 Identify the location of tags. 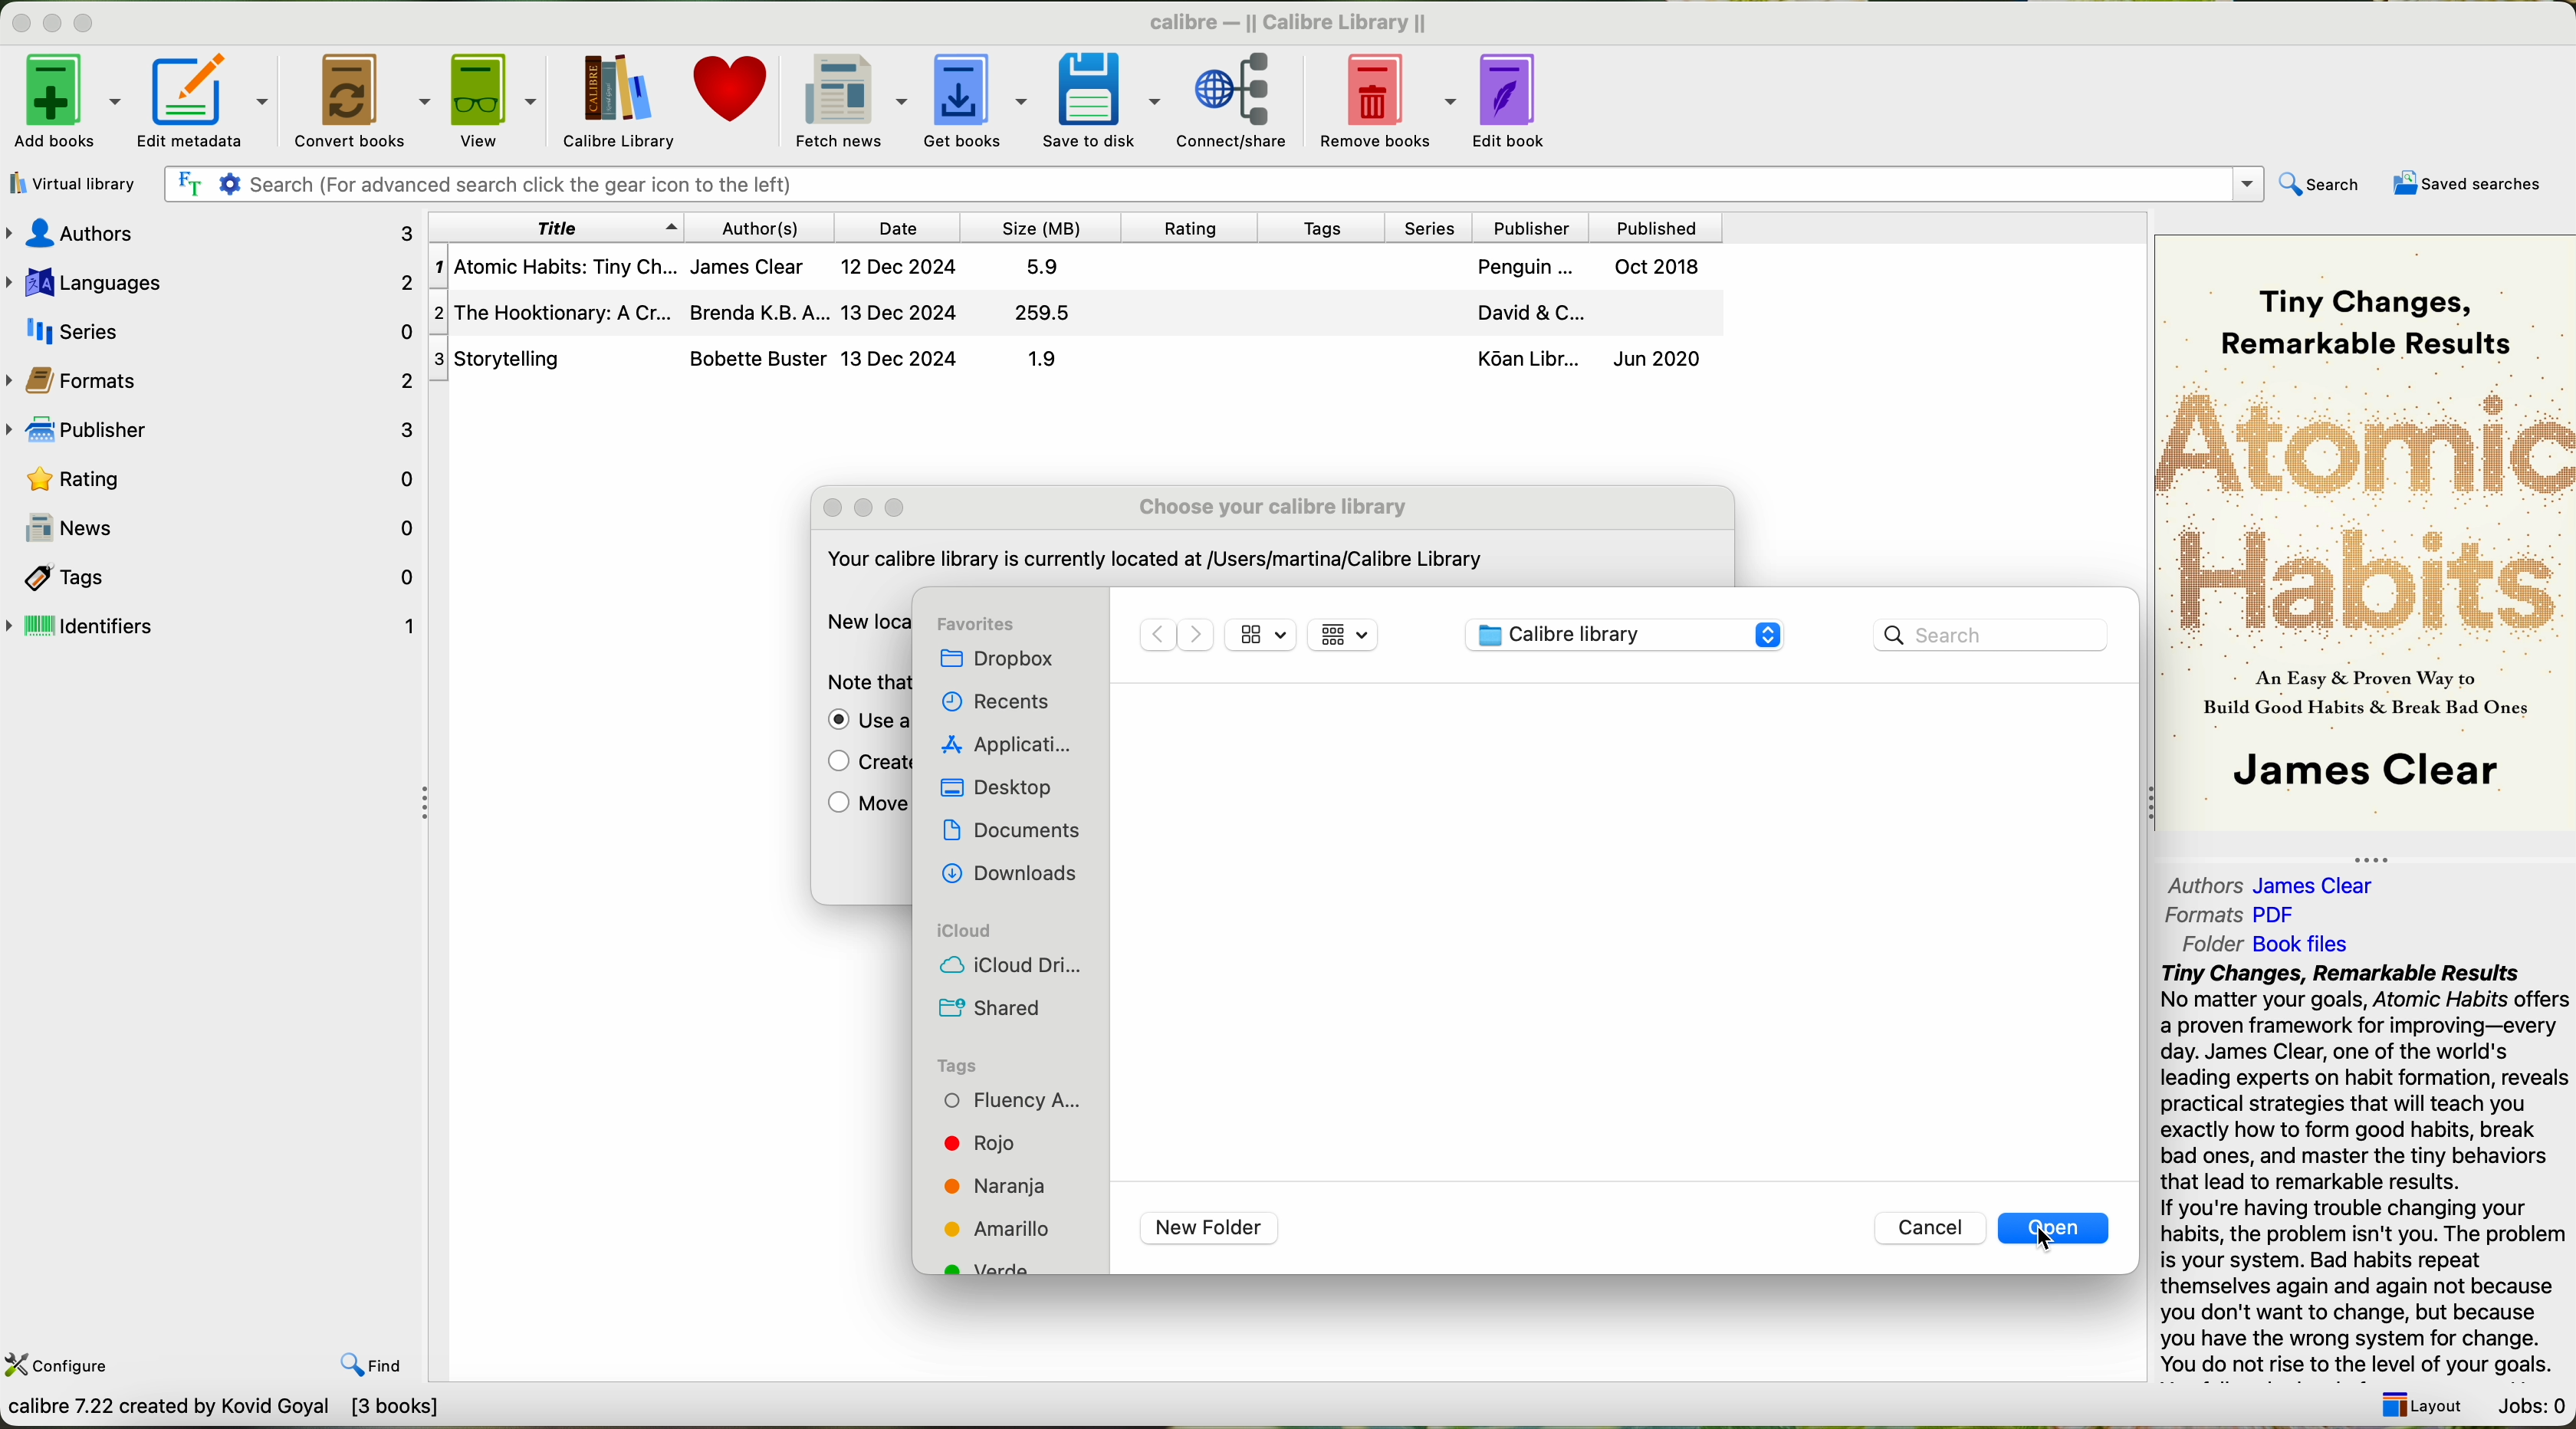
(213, 578).